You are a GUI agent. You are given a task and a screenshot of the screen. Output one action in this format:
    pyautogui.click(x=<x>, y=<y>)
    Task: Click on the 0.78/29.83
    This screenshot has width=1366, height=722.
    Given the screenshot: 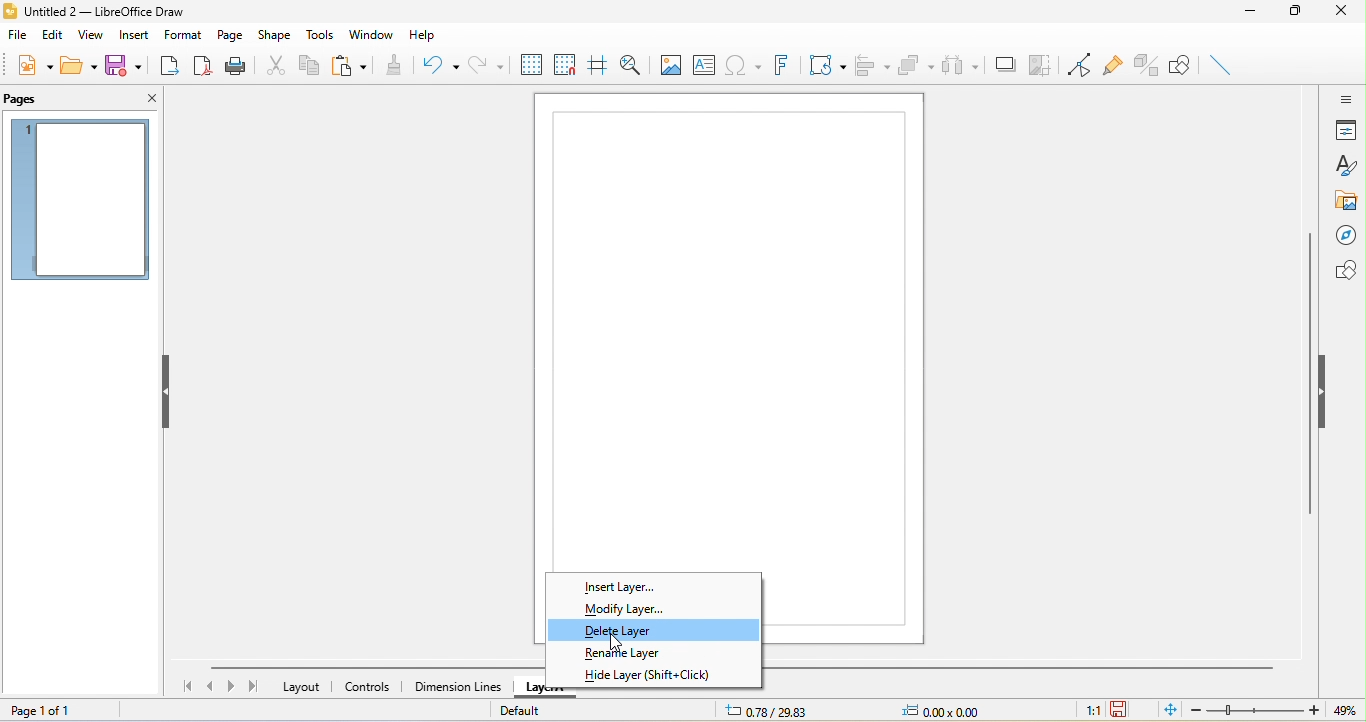 What is the action you would take?
    pyautogui.click(x=763, y=711)
    